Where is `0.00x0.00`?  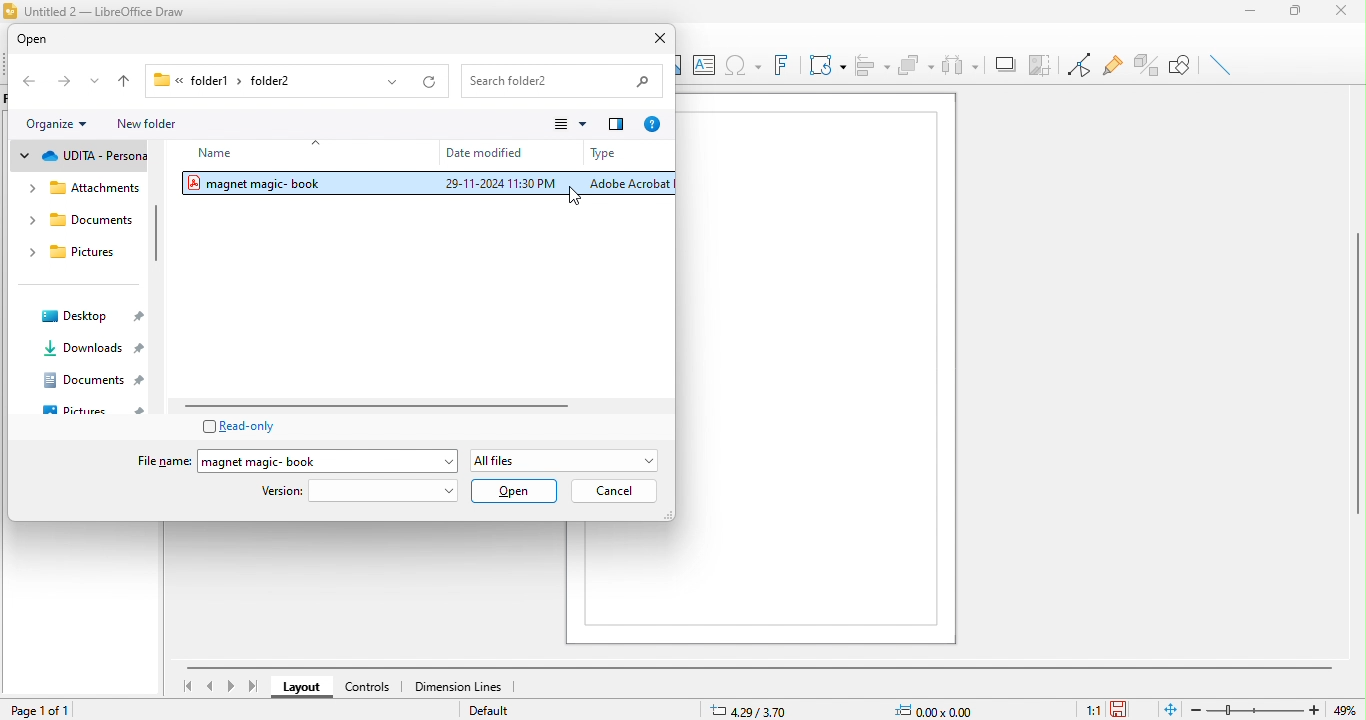
0.00x0.00 is located at coordinates (937, 707).